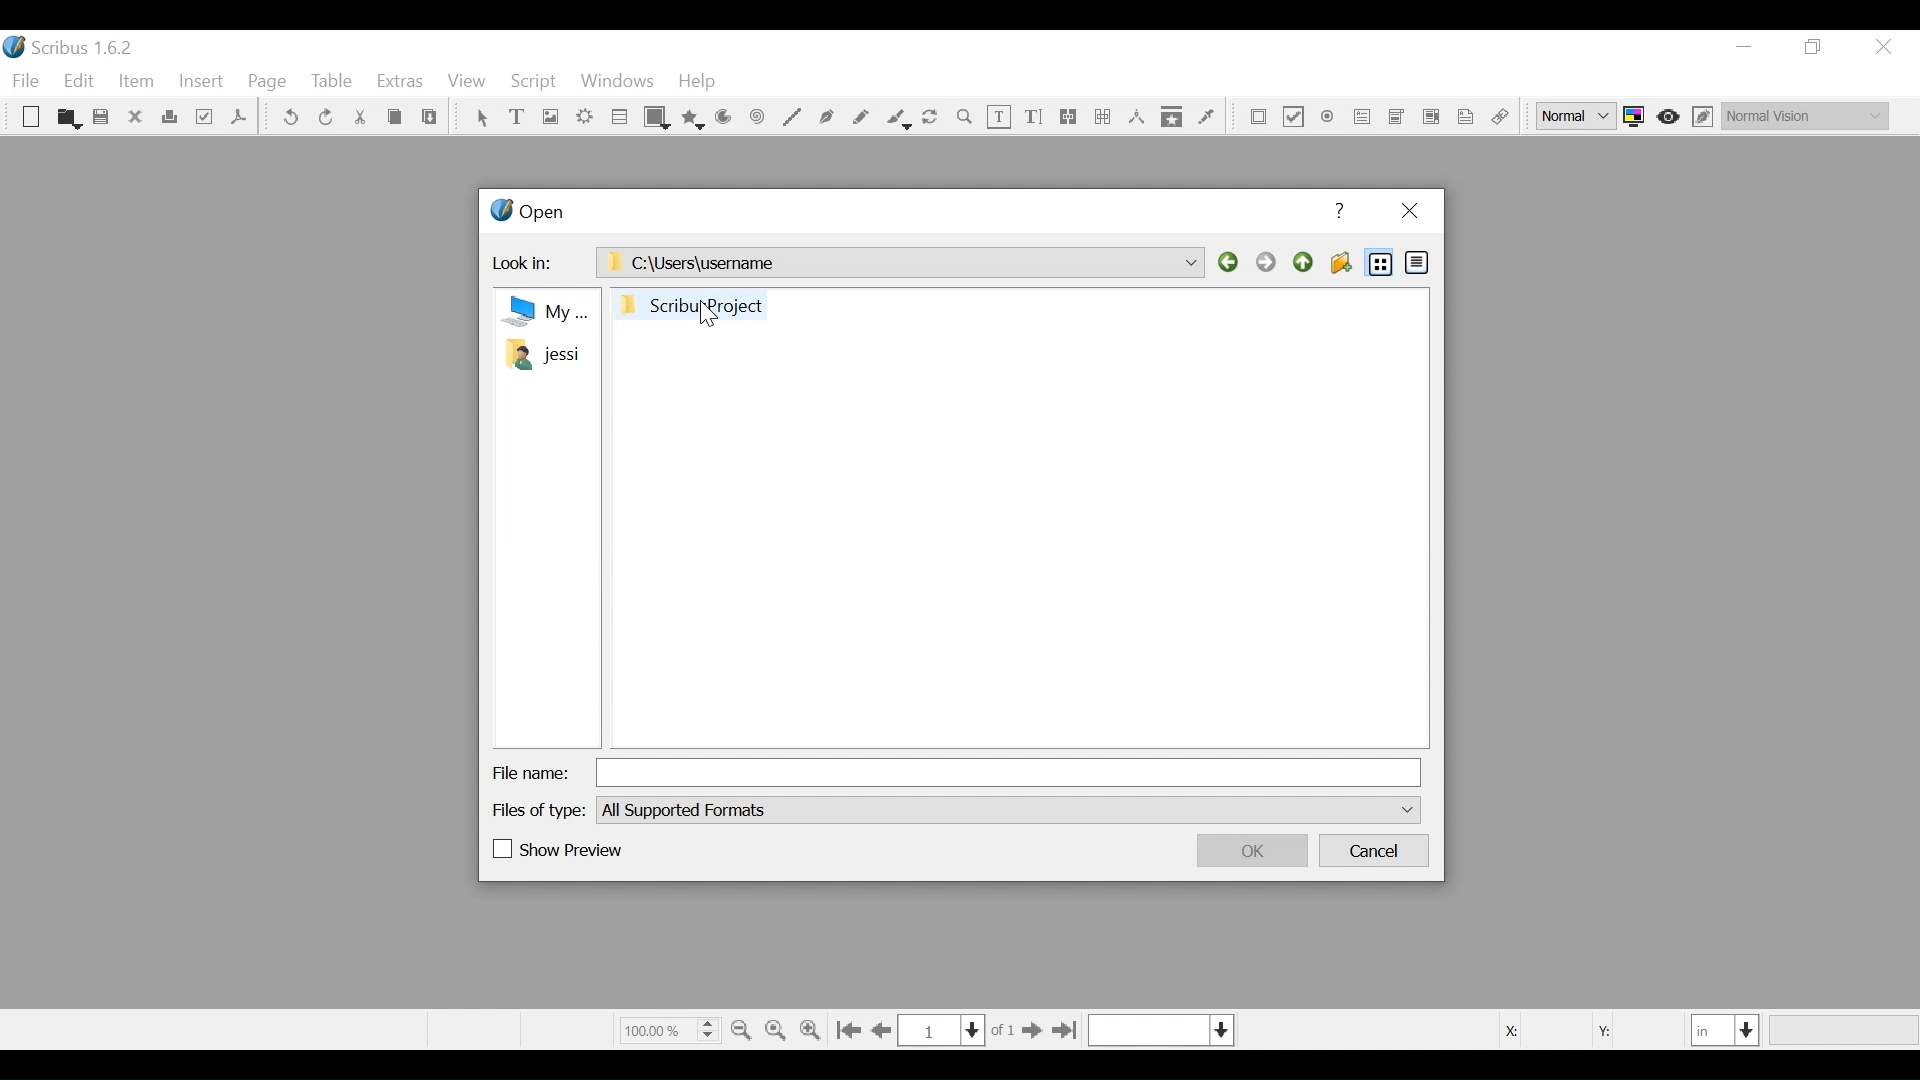  Describe the element at coordinates (1705, 116) in the screenshot. I see `Edit in Preview mode` at that location.